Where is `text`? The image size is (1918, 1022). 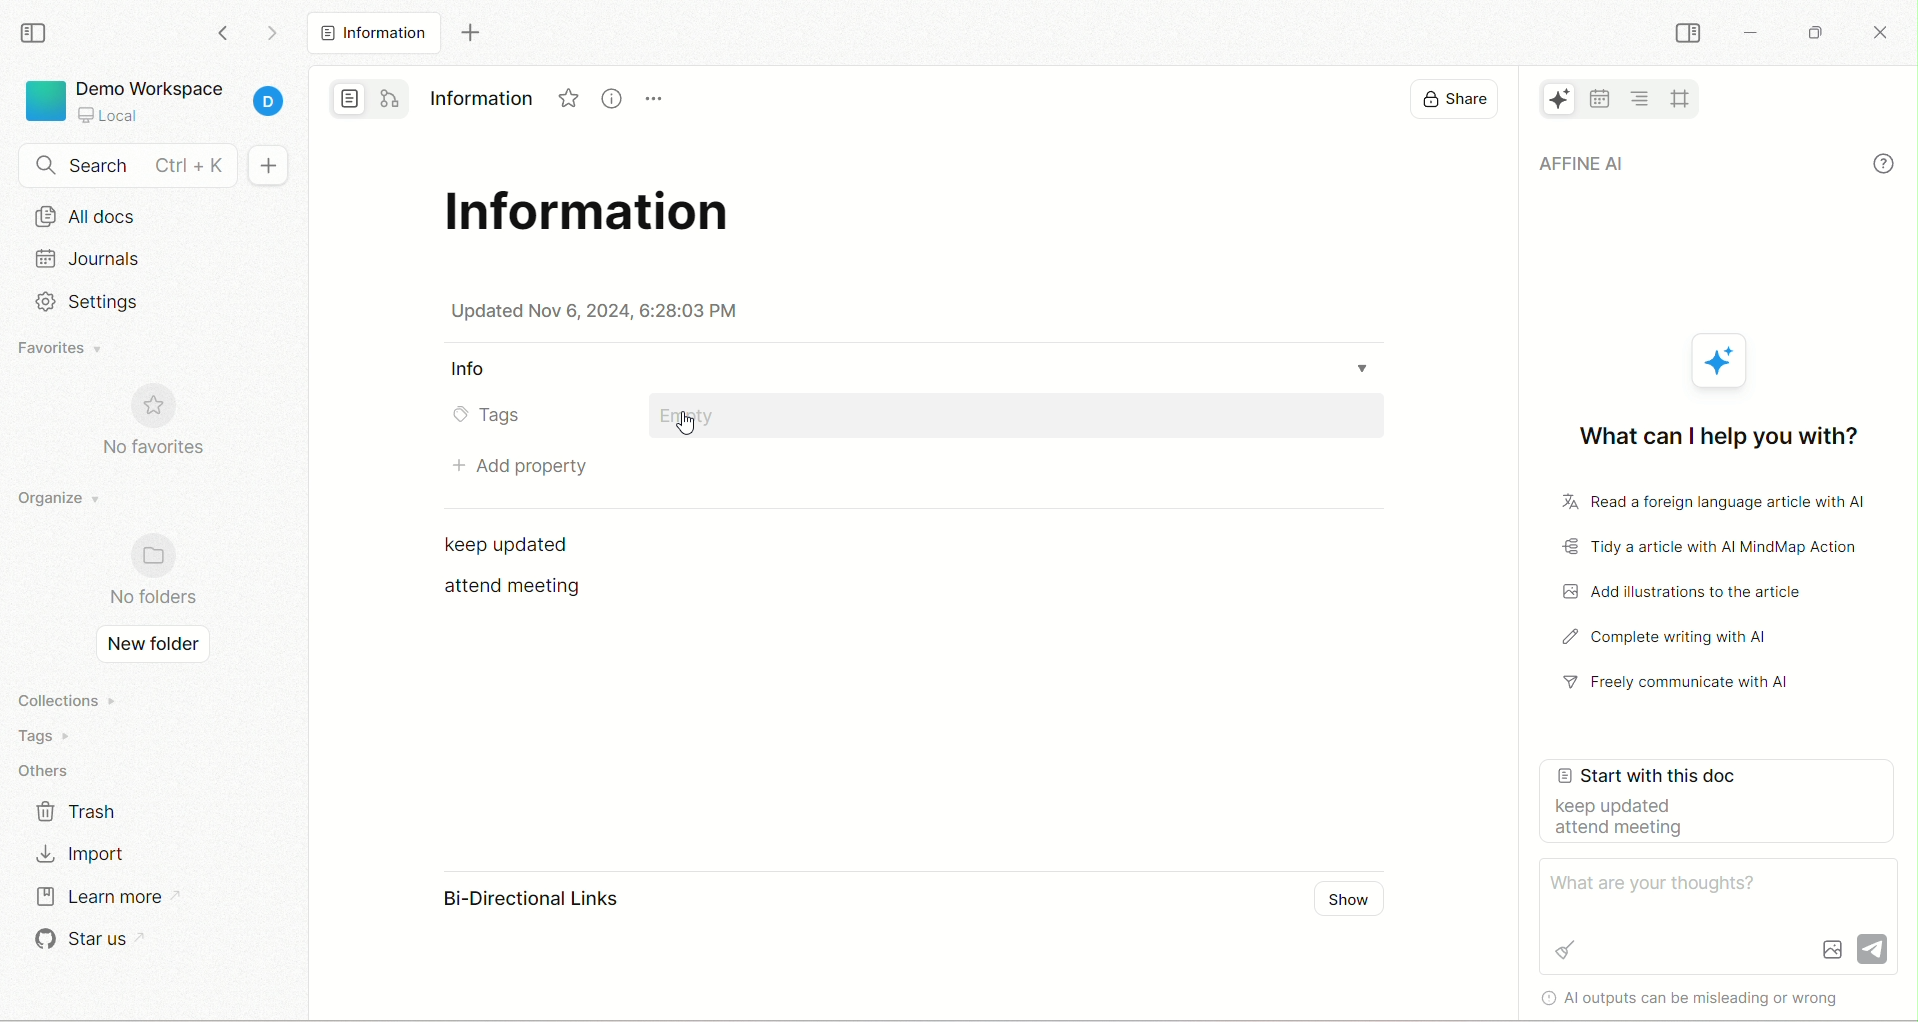 text is located at coordinates (519, 591).